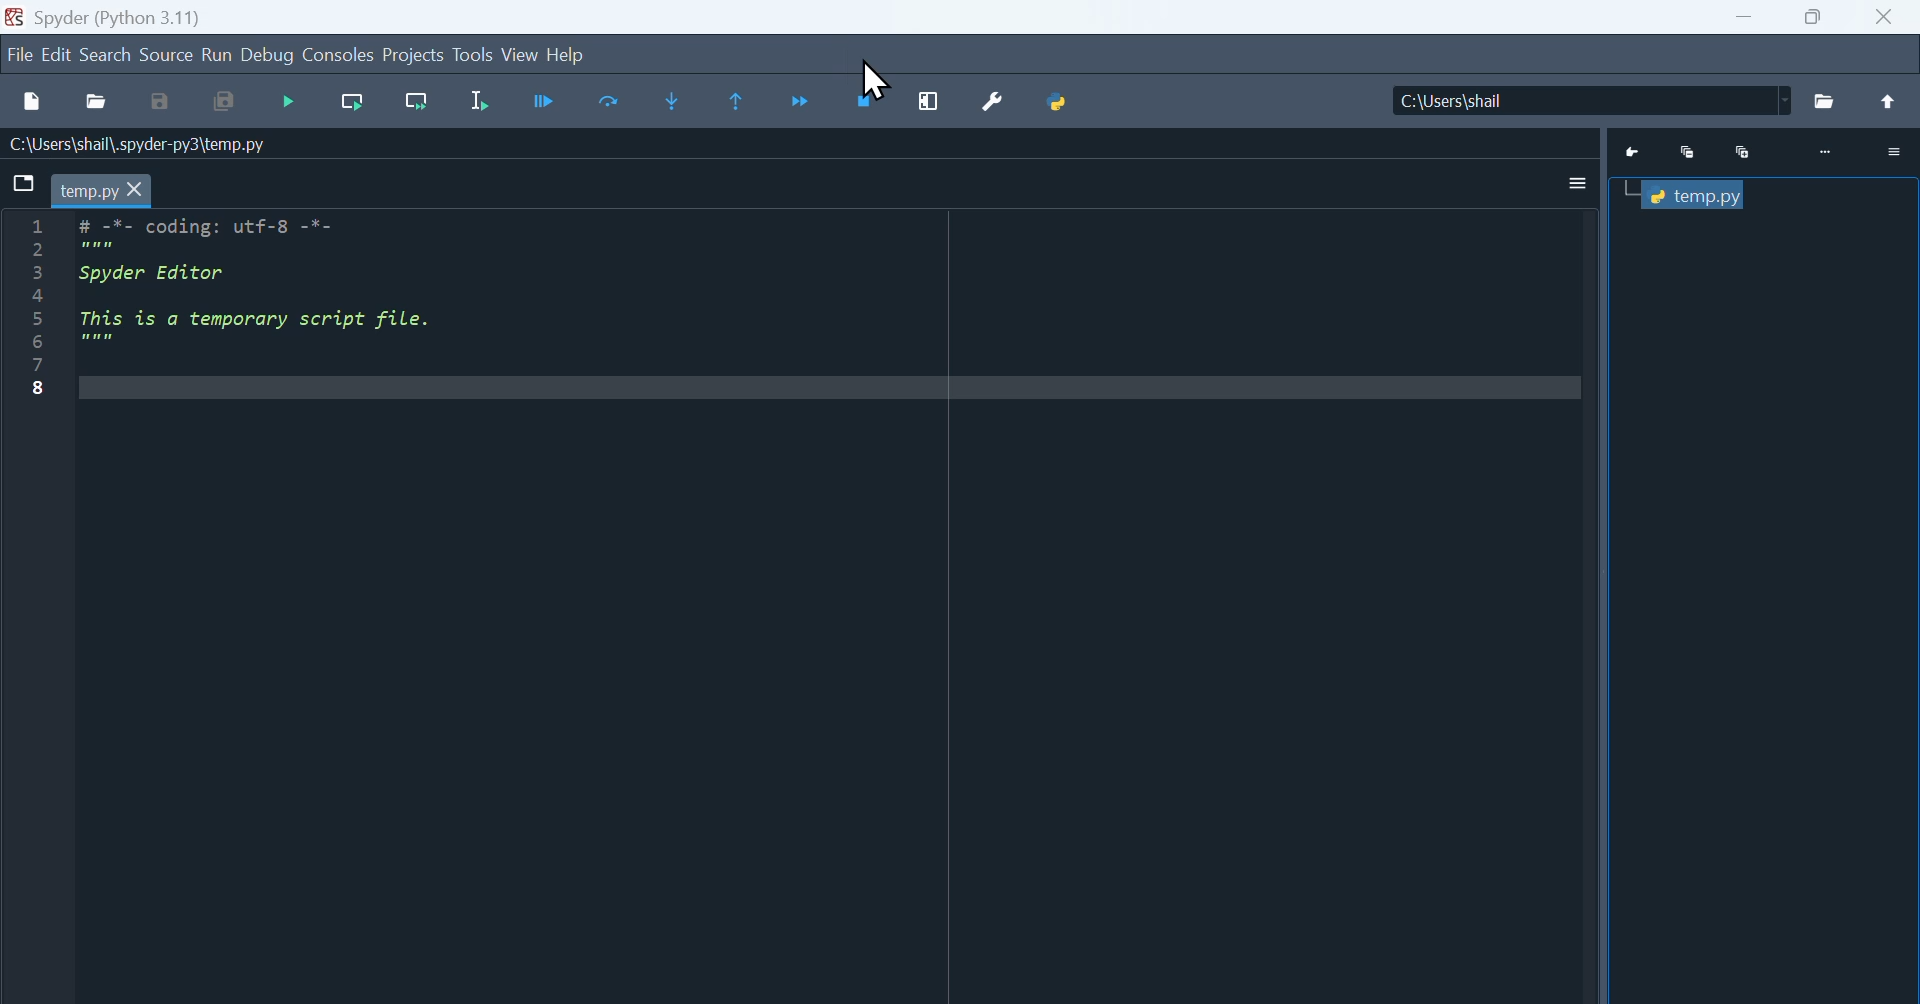  Describe the element at coordinates (867, 102) in the screenshot. I see `Stop debugging` at that location.